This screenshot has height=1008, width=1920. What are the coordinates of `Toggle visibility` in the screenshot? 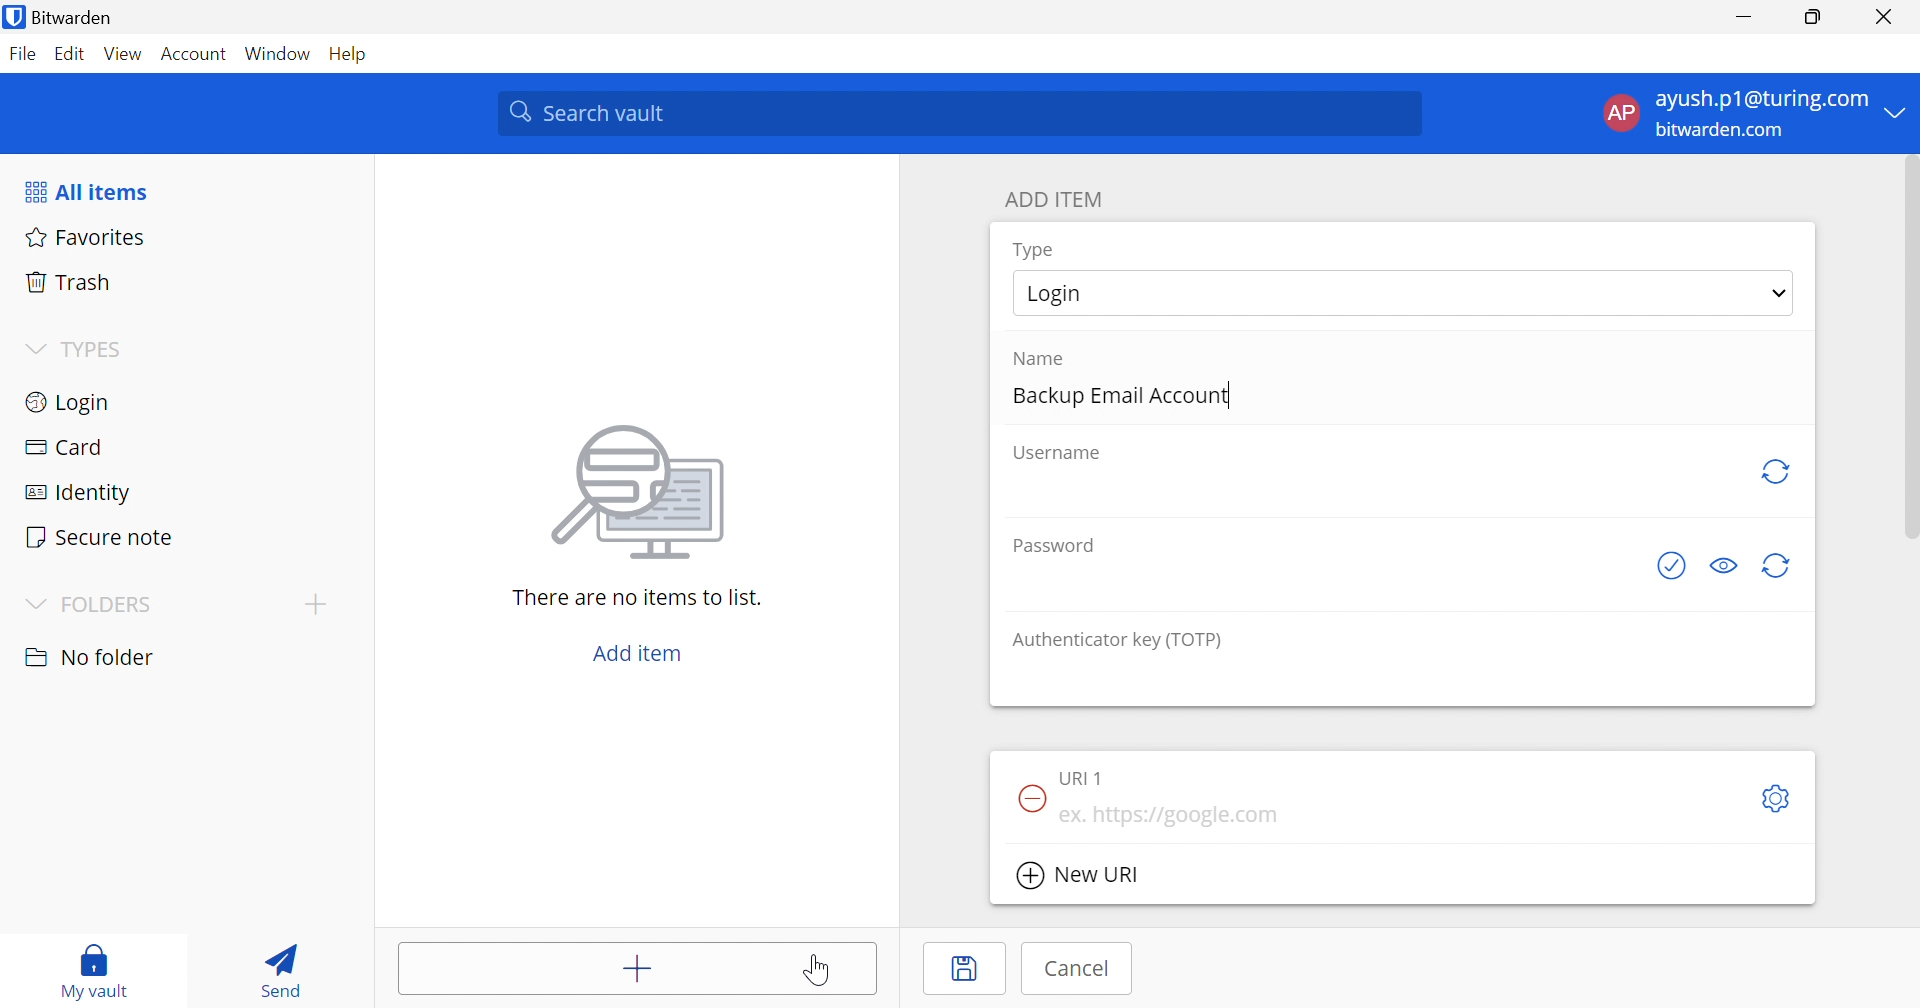 It's located at (1721, 566).